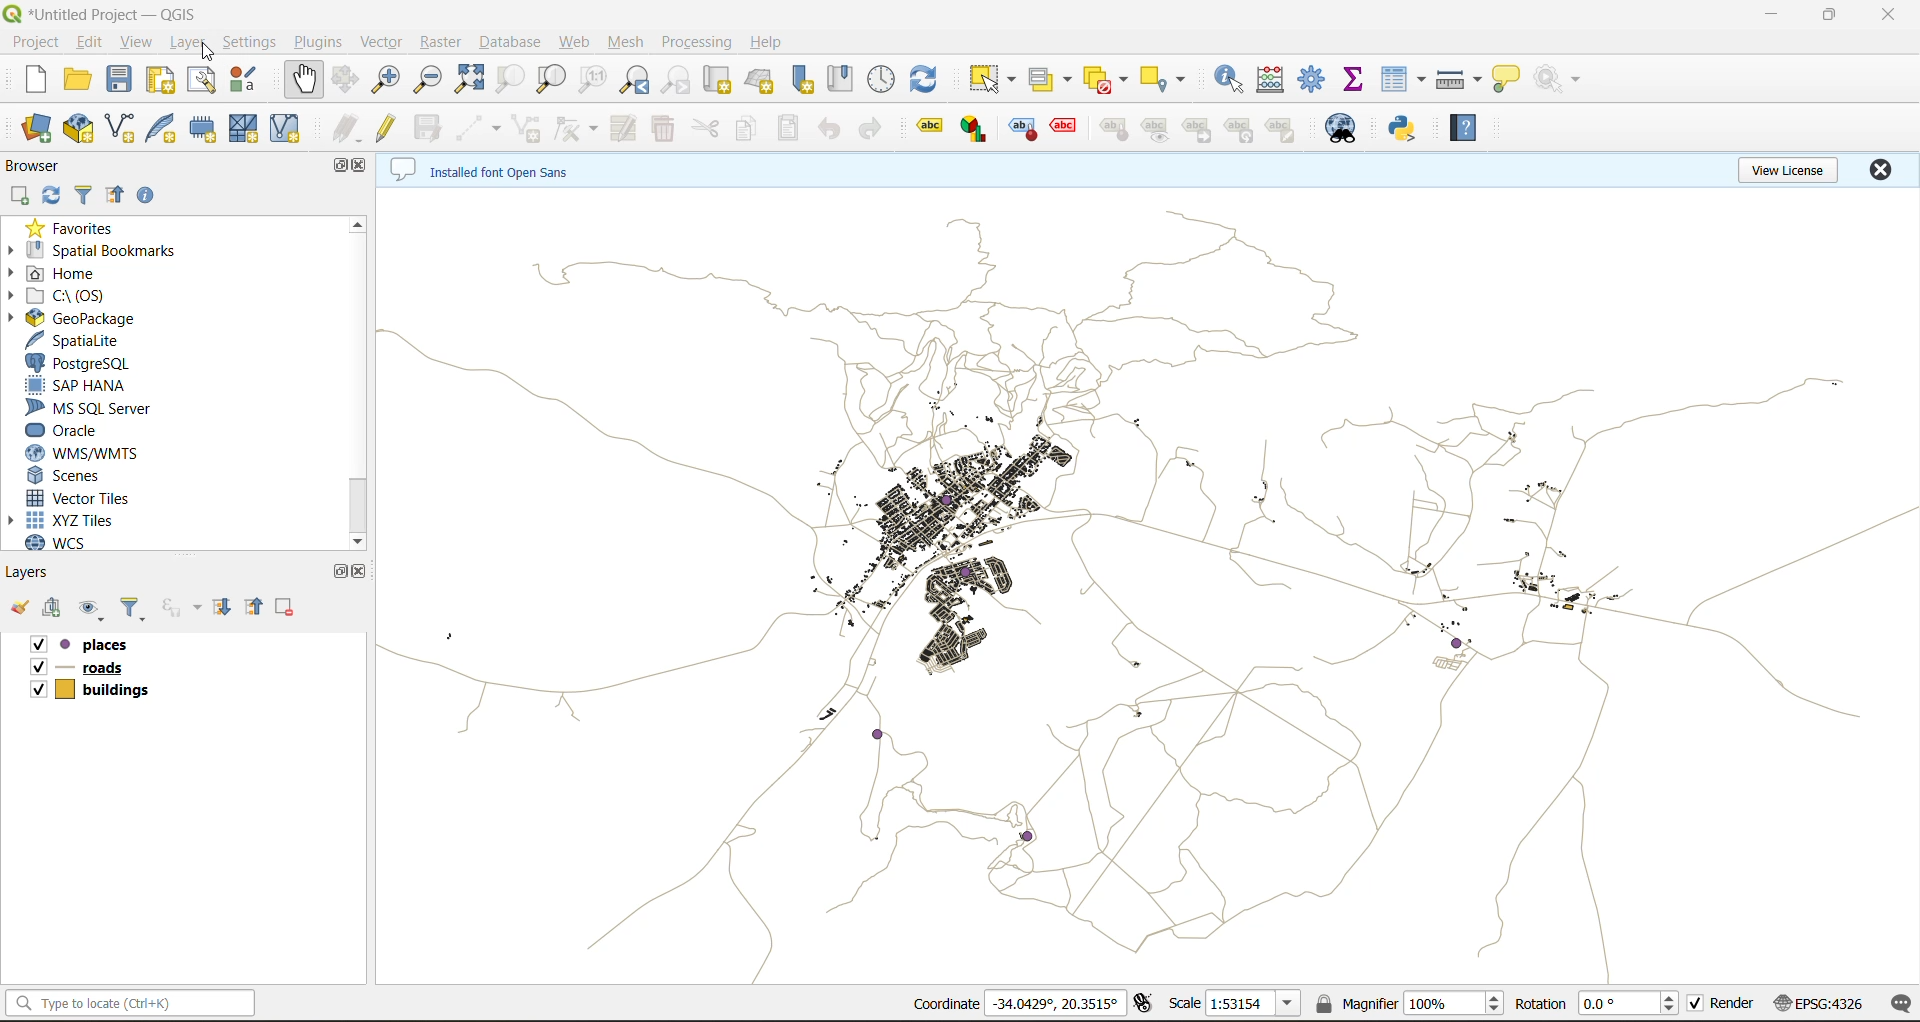  What do you see at coordinates (531, 128) in the screenshot?
I see `add polygon` at bounding box center [531, 128].